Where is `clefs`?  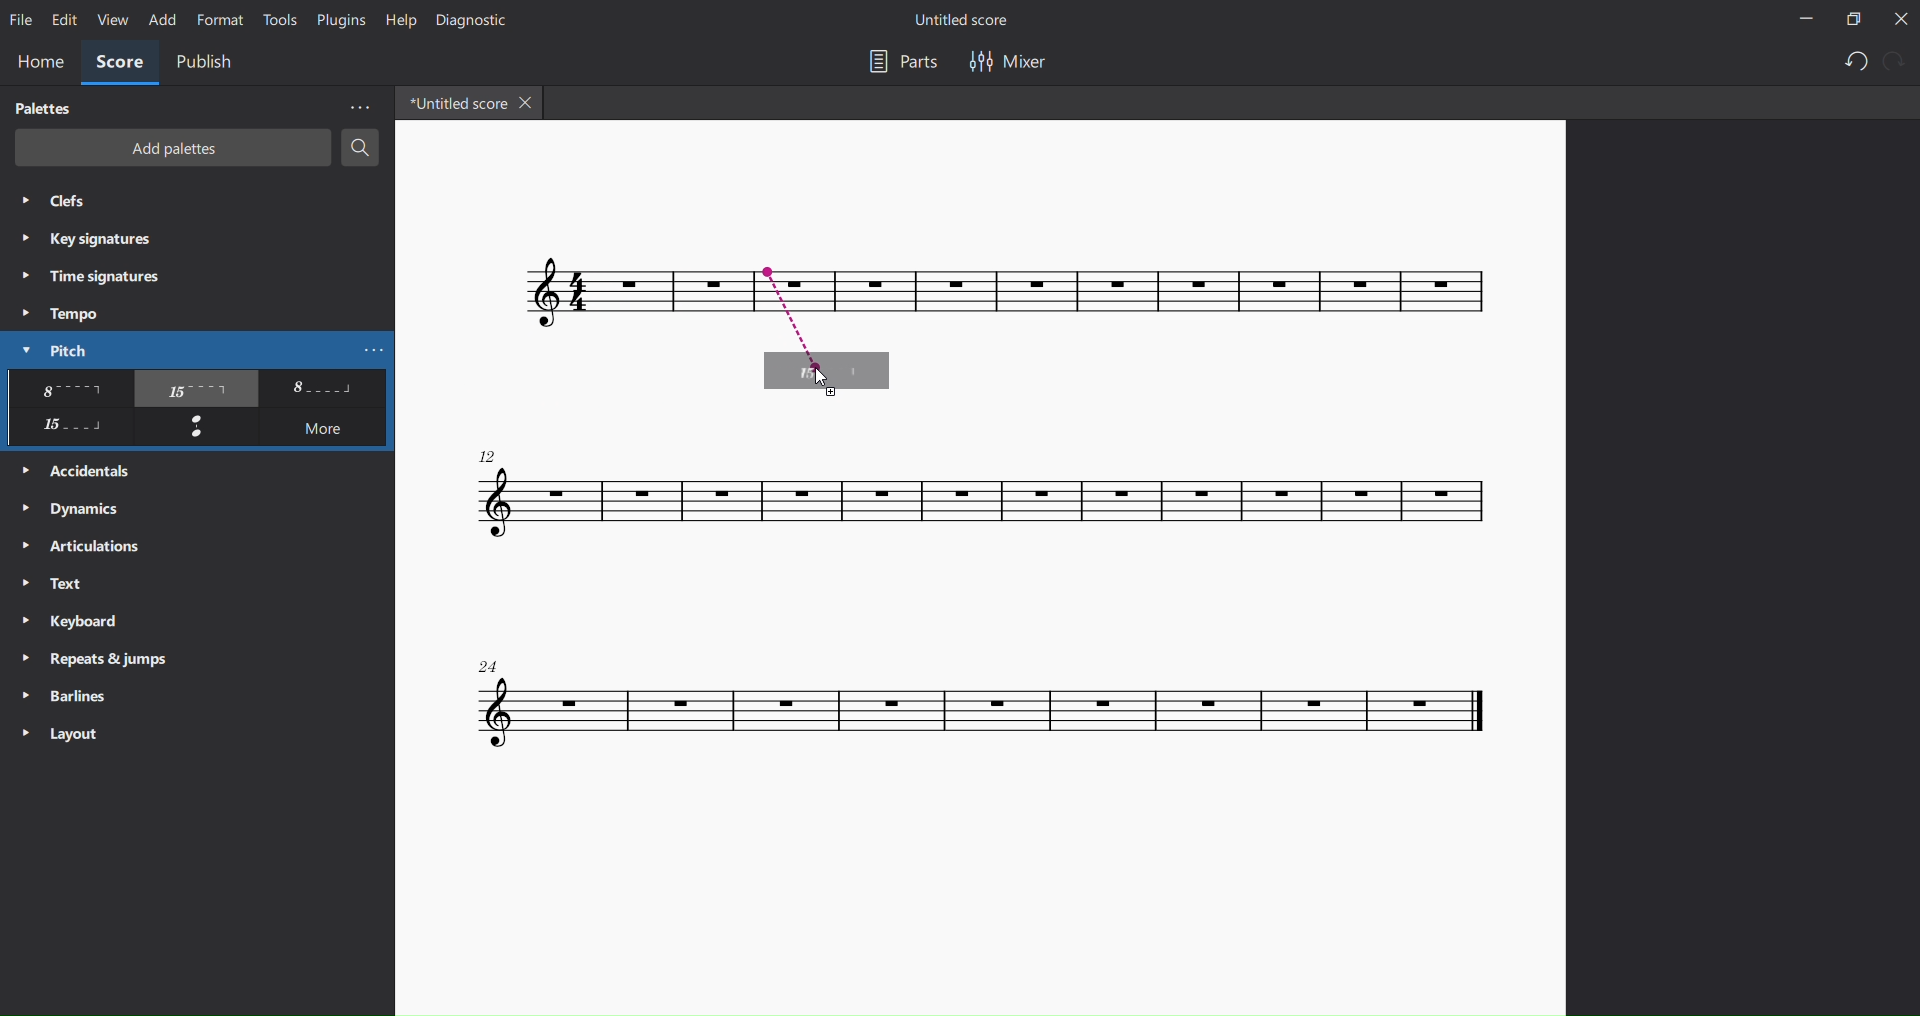
clefs is located at coordinates (60, 203).